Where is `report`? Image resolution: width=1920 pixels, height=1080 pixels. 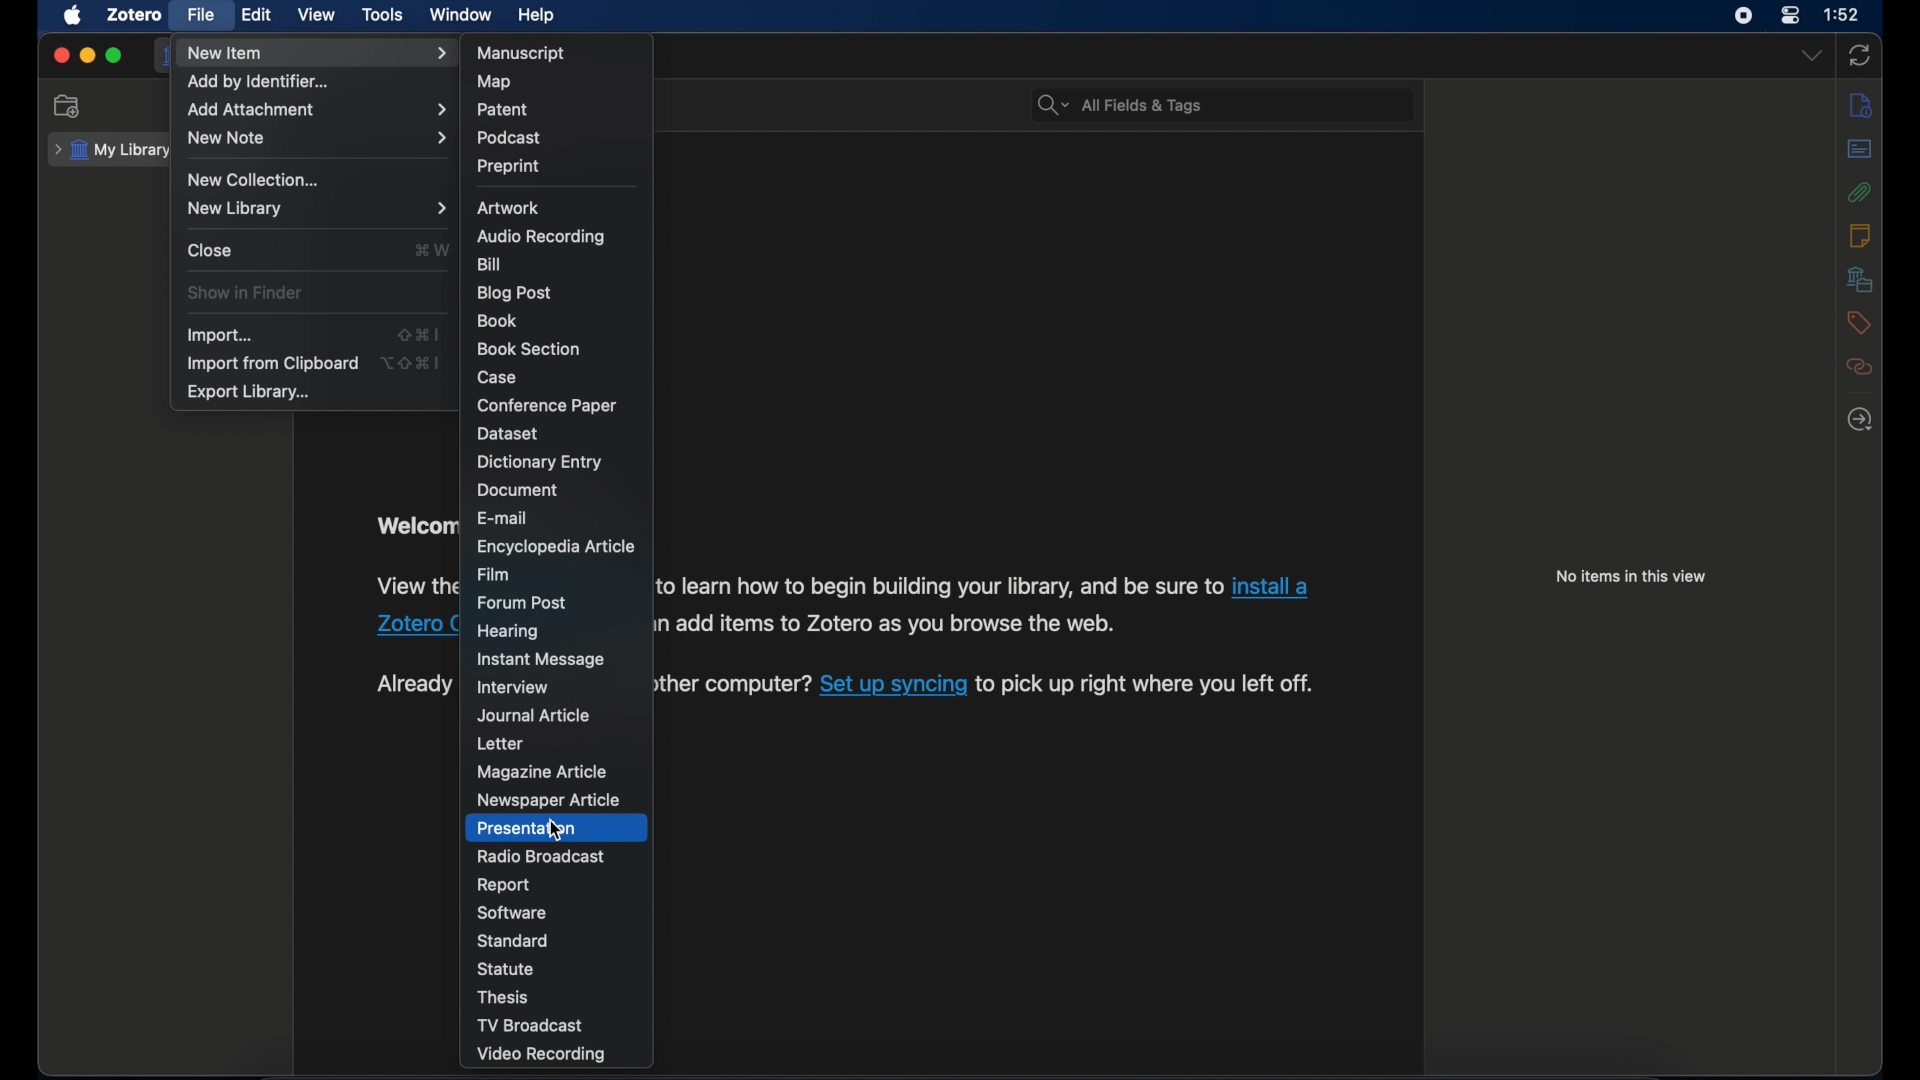
report is located at coordinates (505, 886).